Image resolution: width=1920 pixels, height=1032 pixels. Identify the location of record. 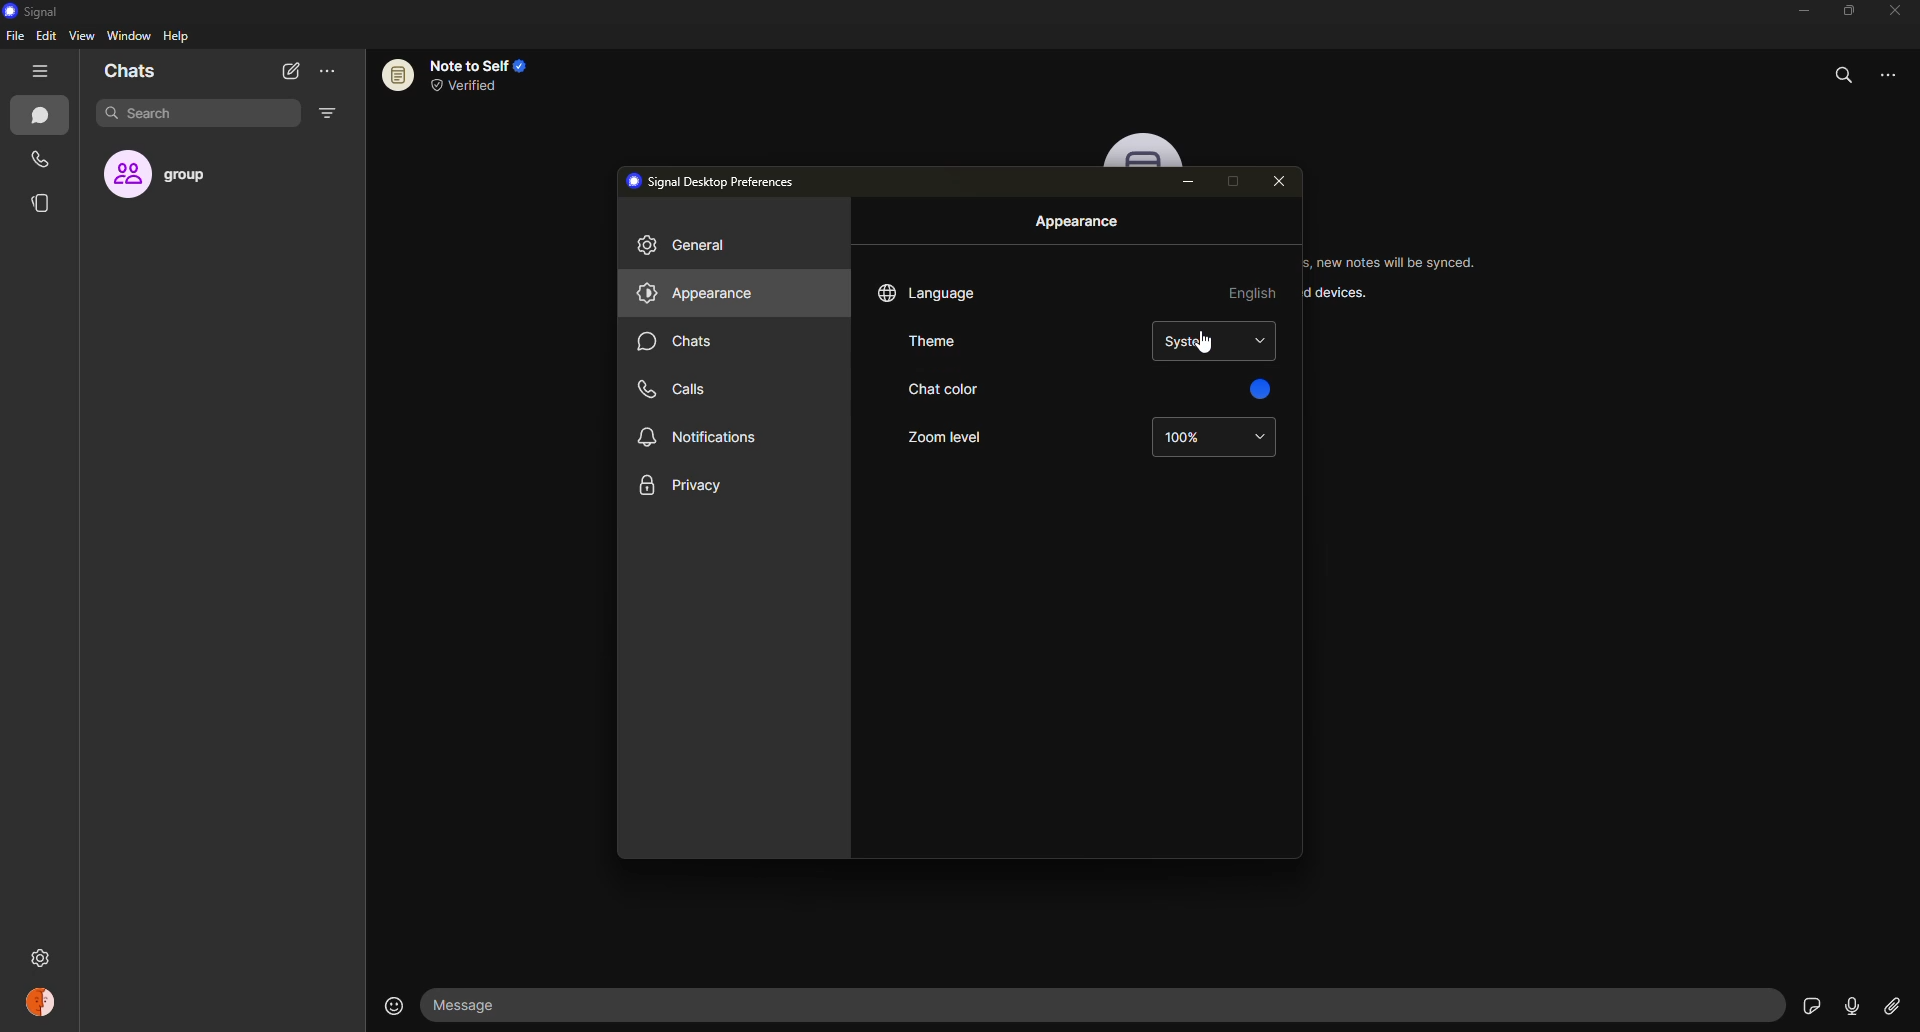
(1845, 1005).